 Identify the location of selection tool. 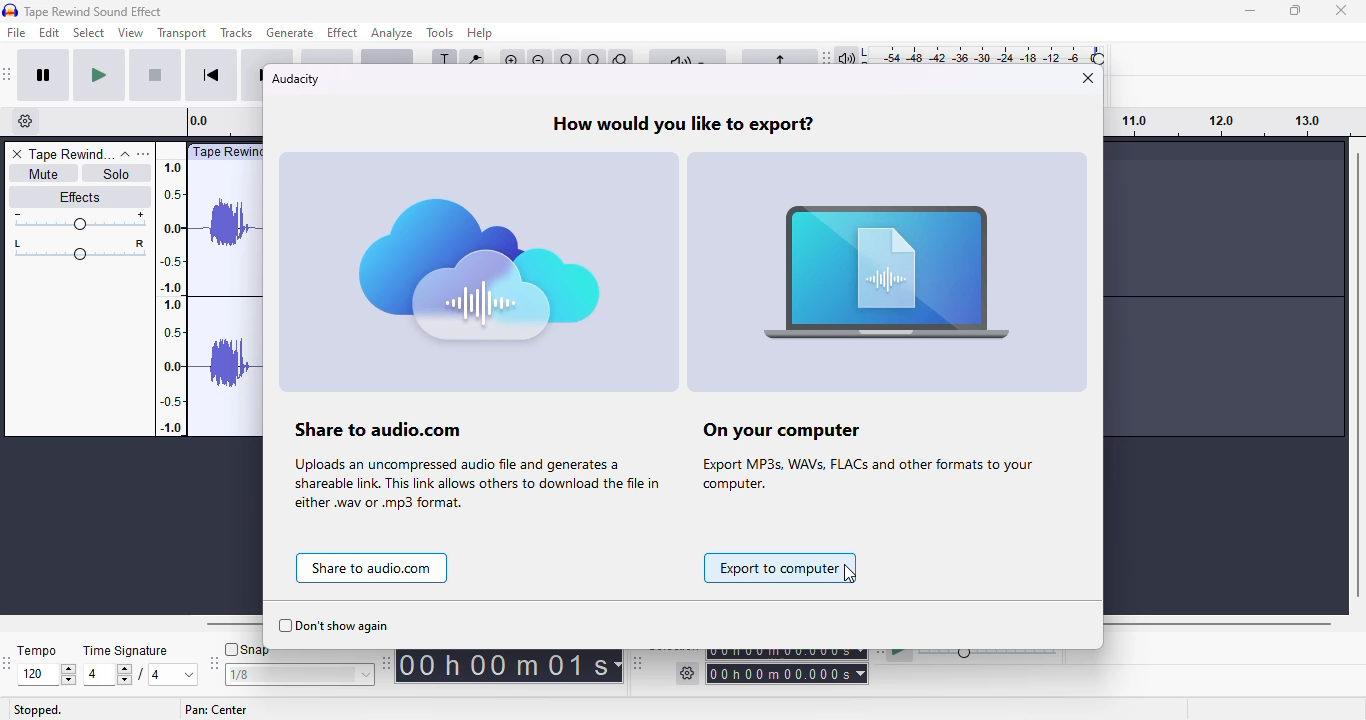
(444, 61).